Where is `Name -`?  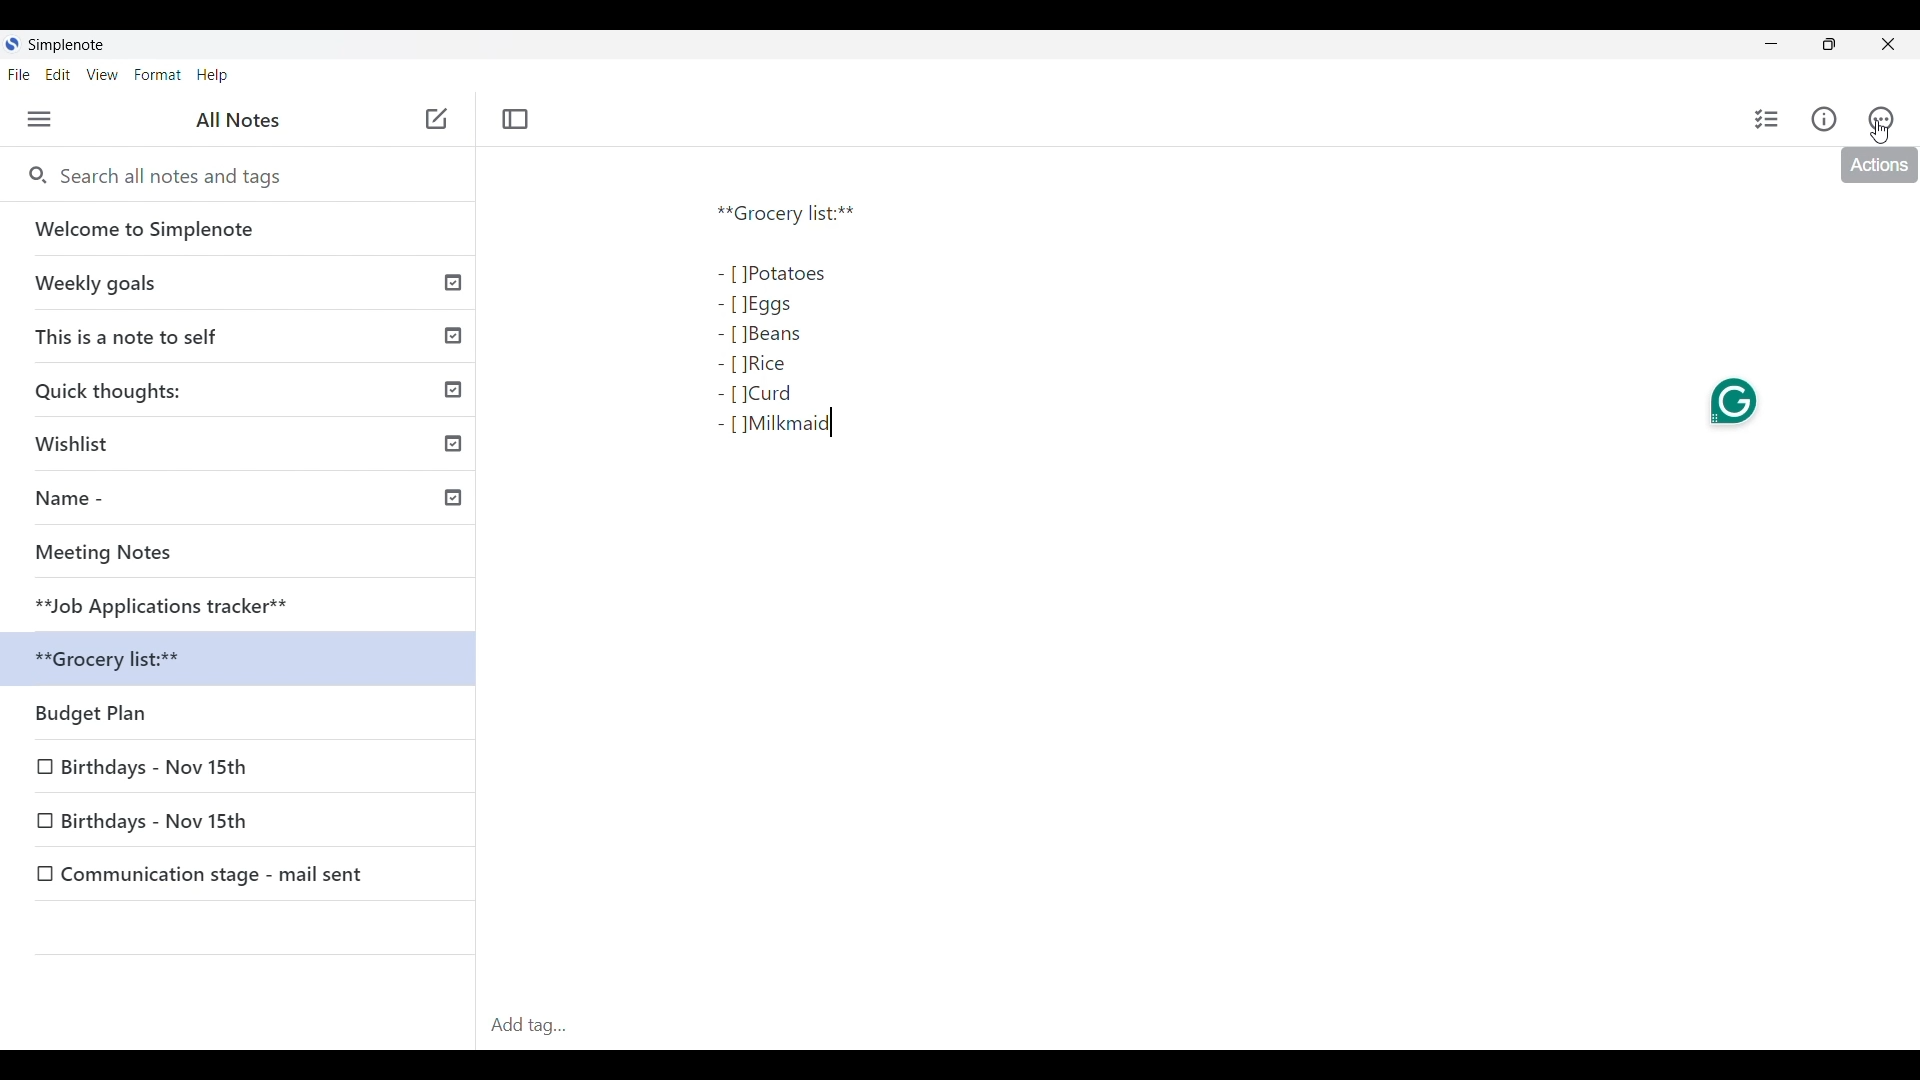 Name - is located at coordinates (246, 501).